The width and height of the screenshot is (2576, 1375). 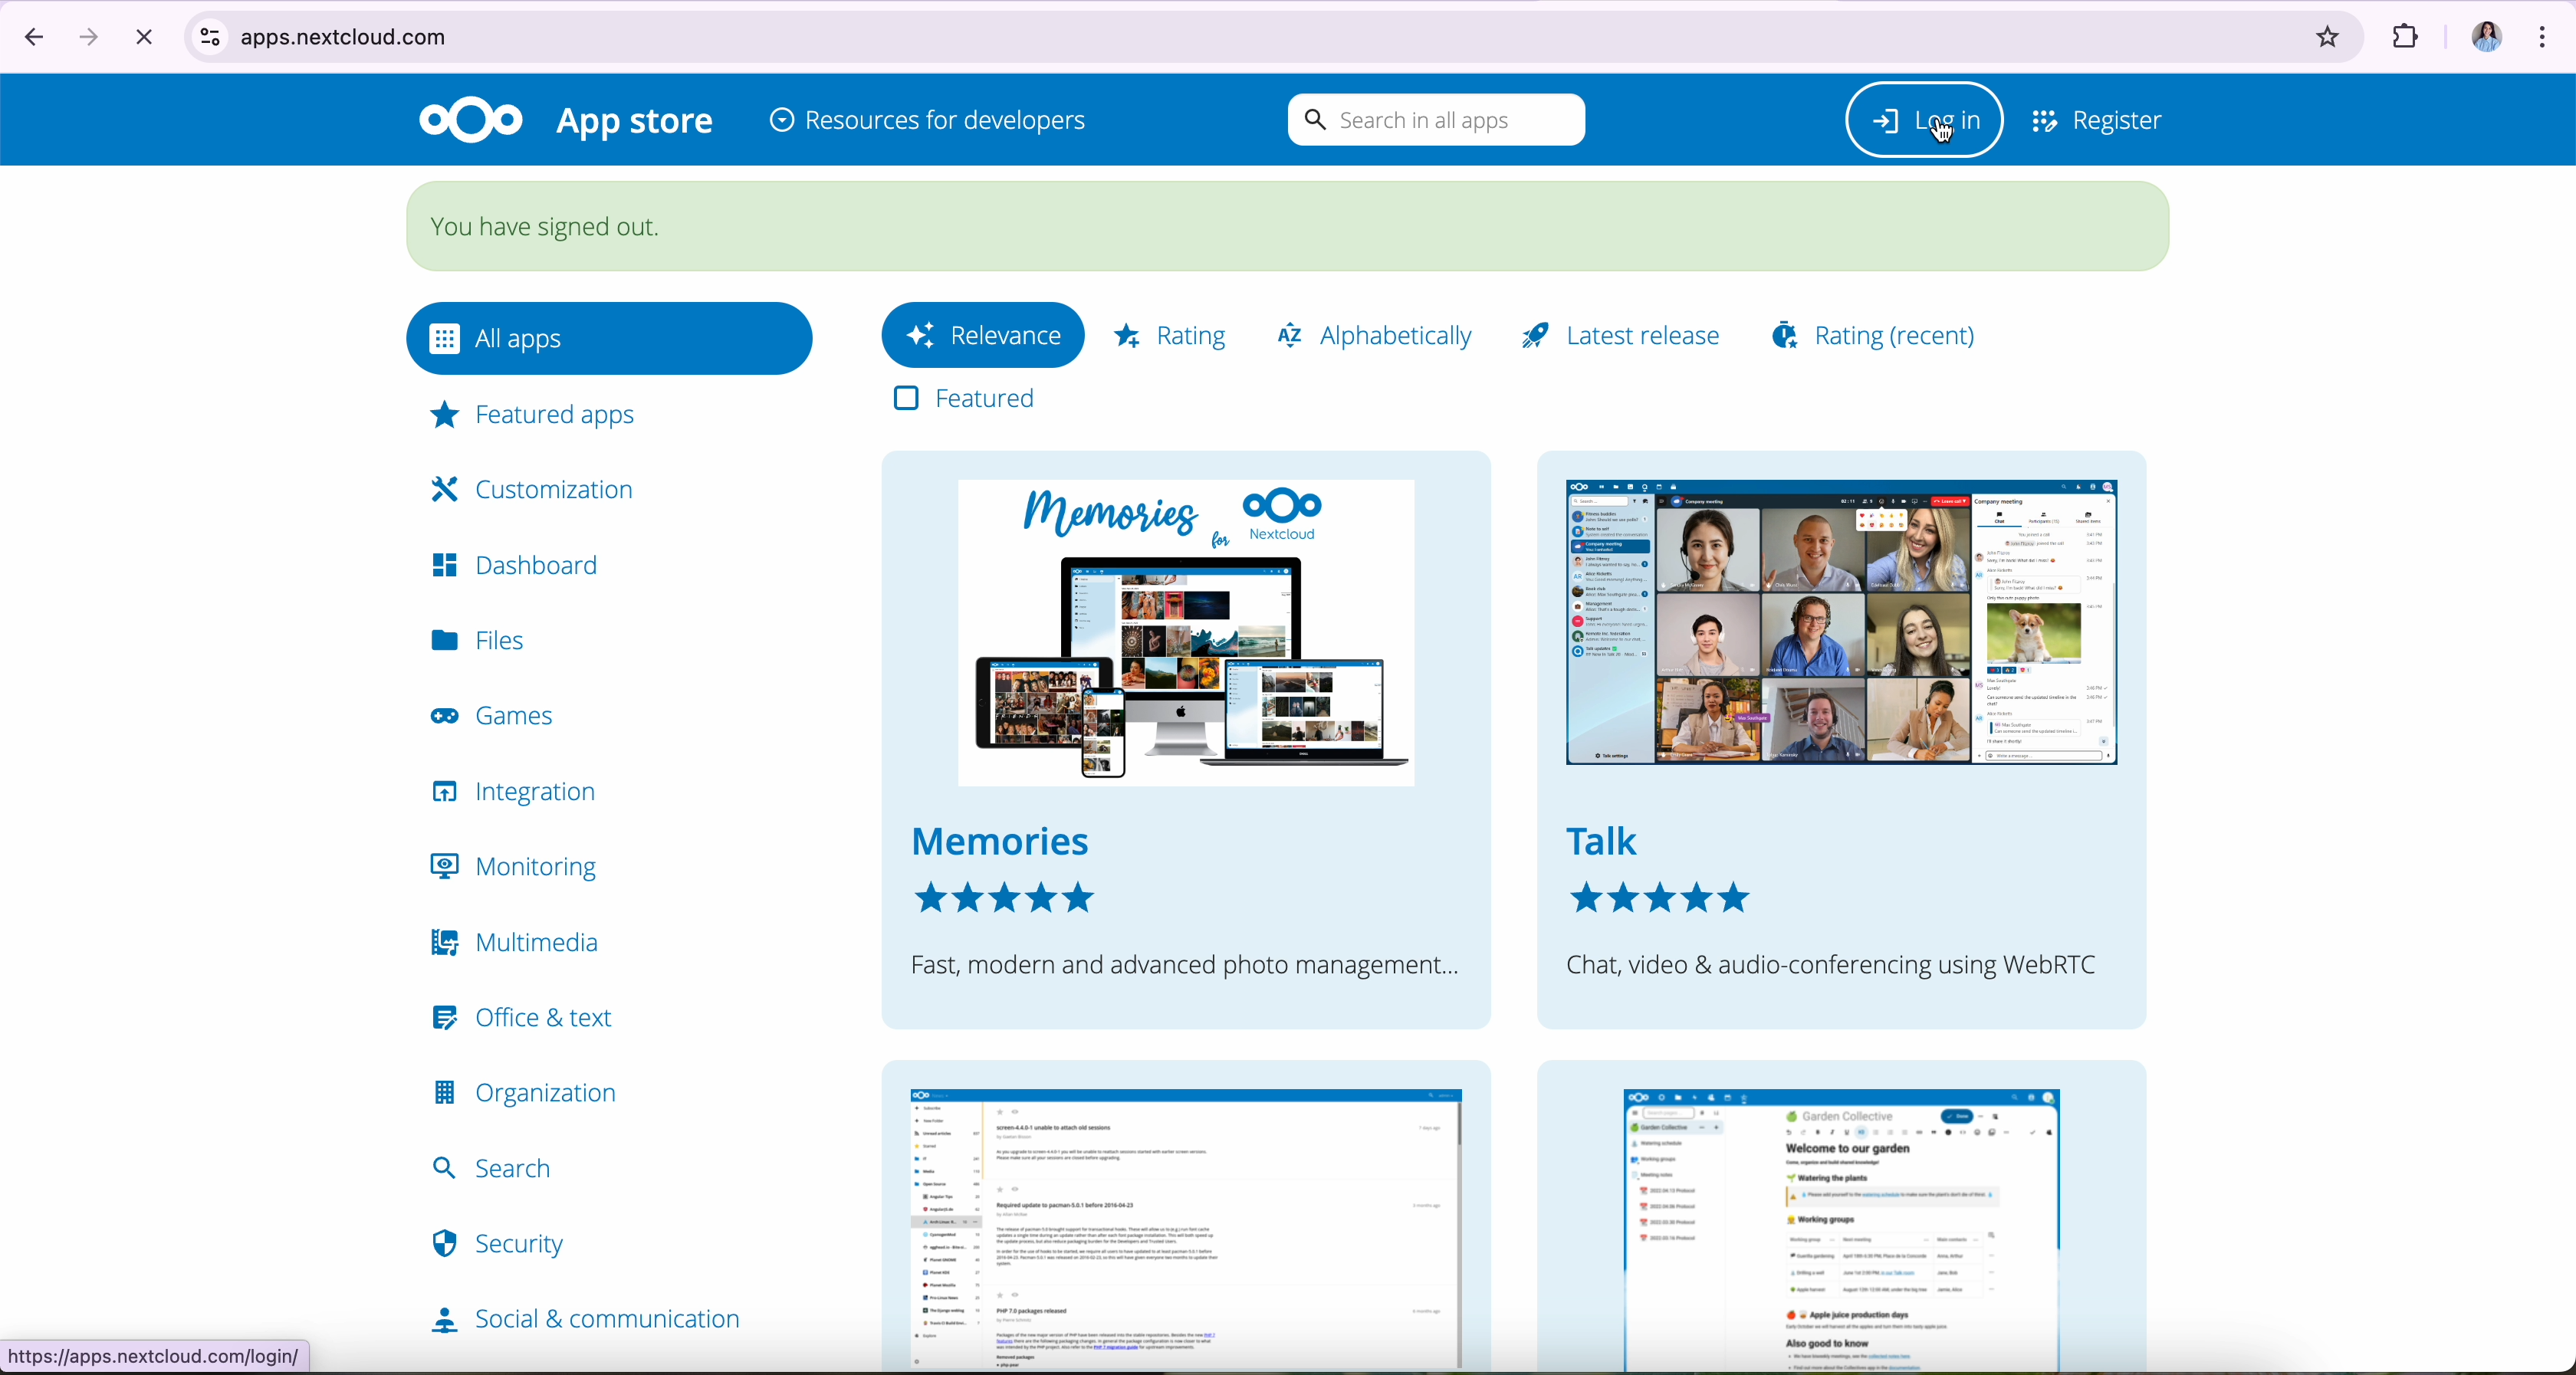 I want to click on apps.nextcloud.com, so click(x=1220, y=33).